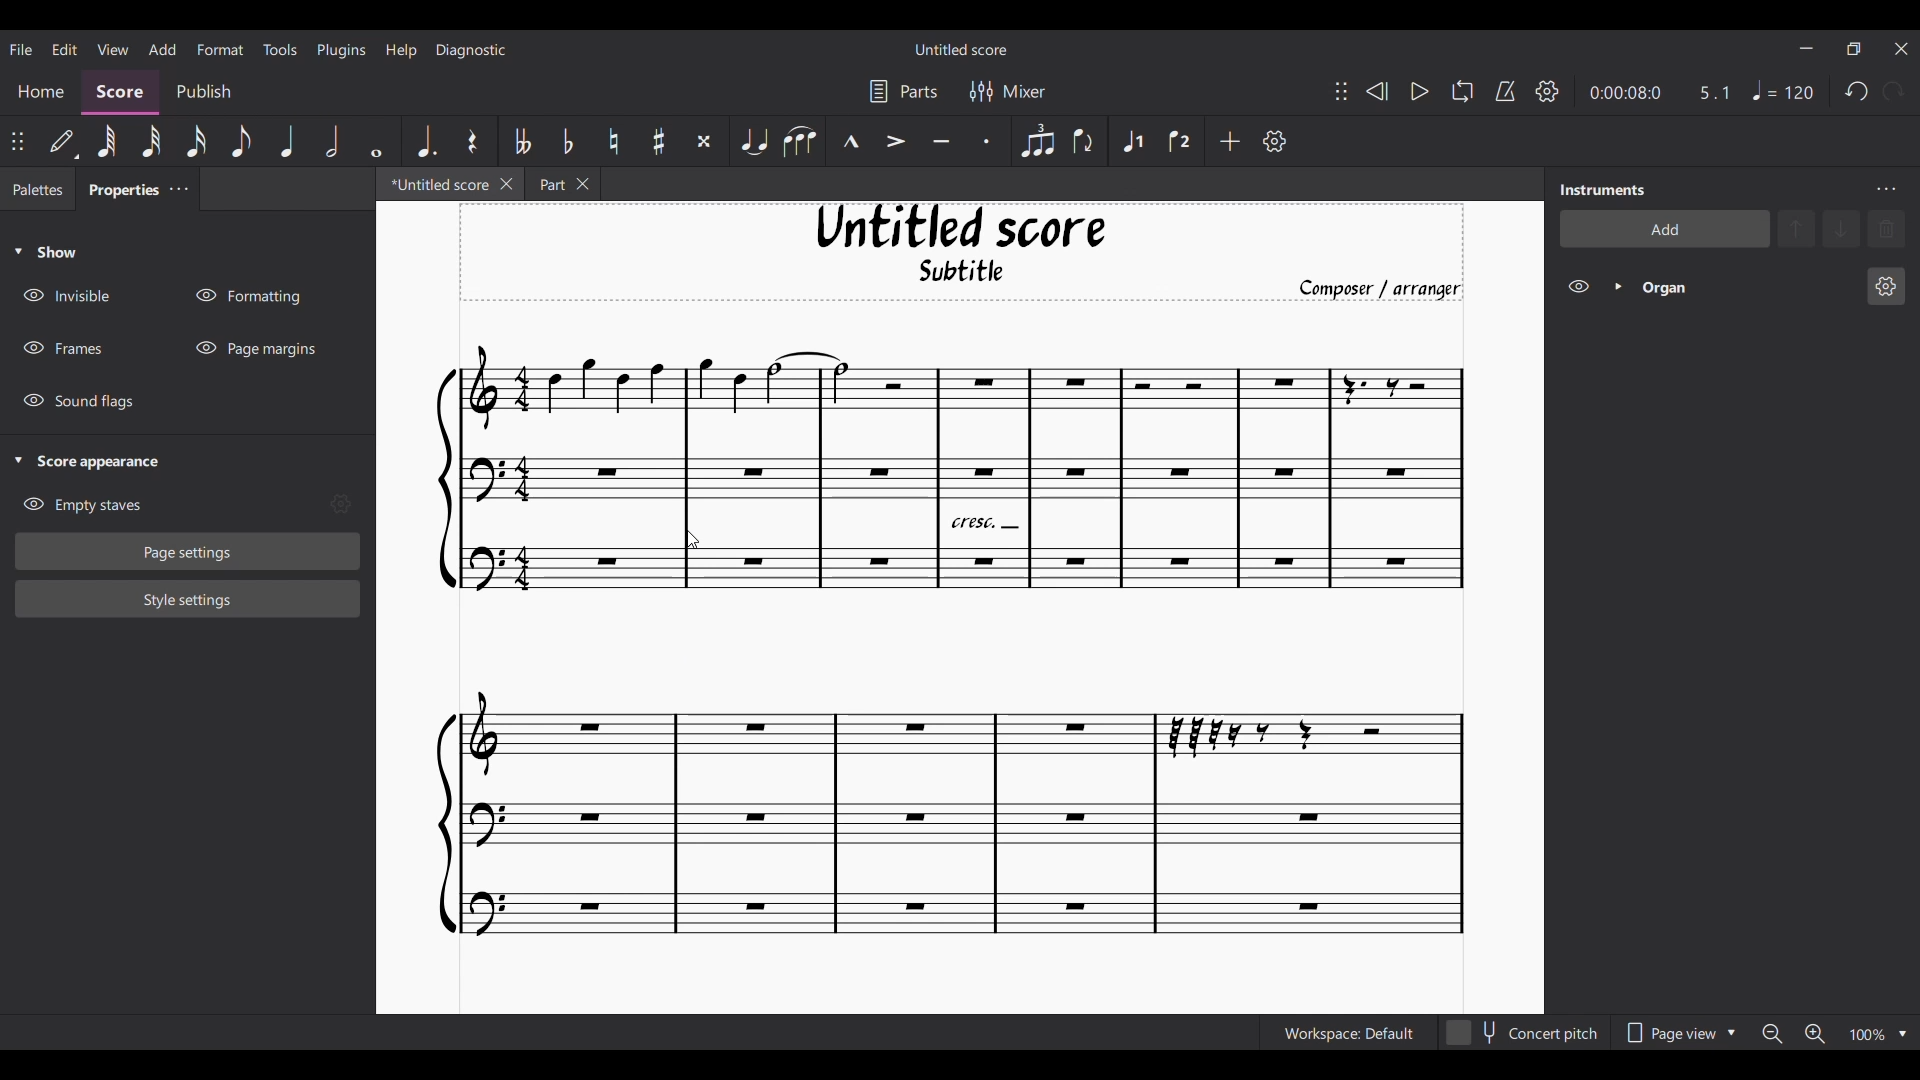  I want to click on Untitled Score, so click(961, 227).